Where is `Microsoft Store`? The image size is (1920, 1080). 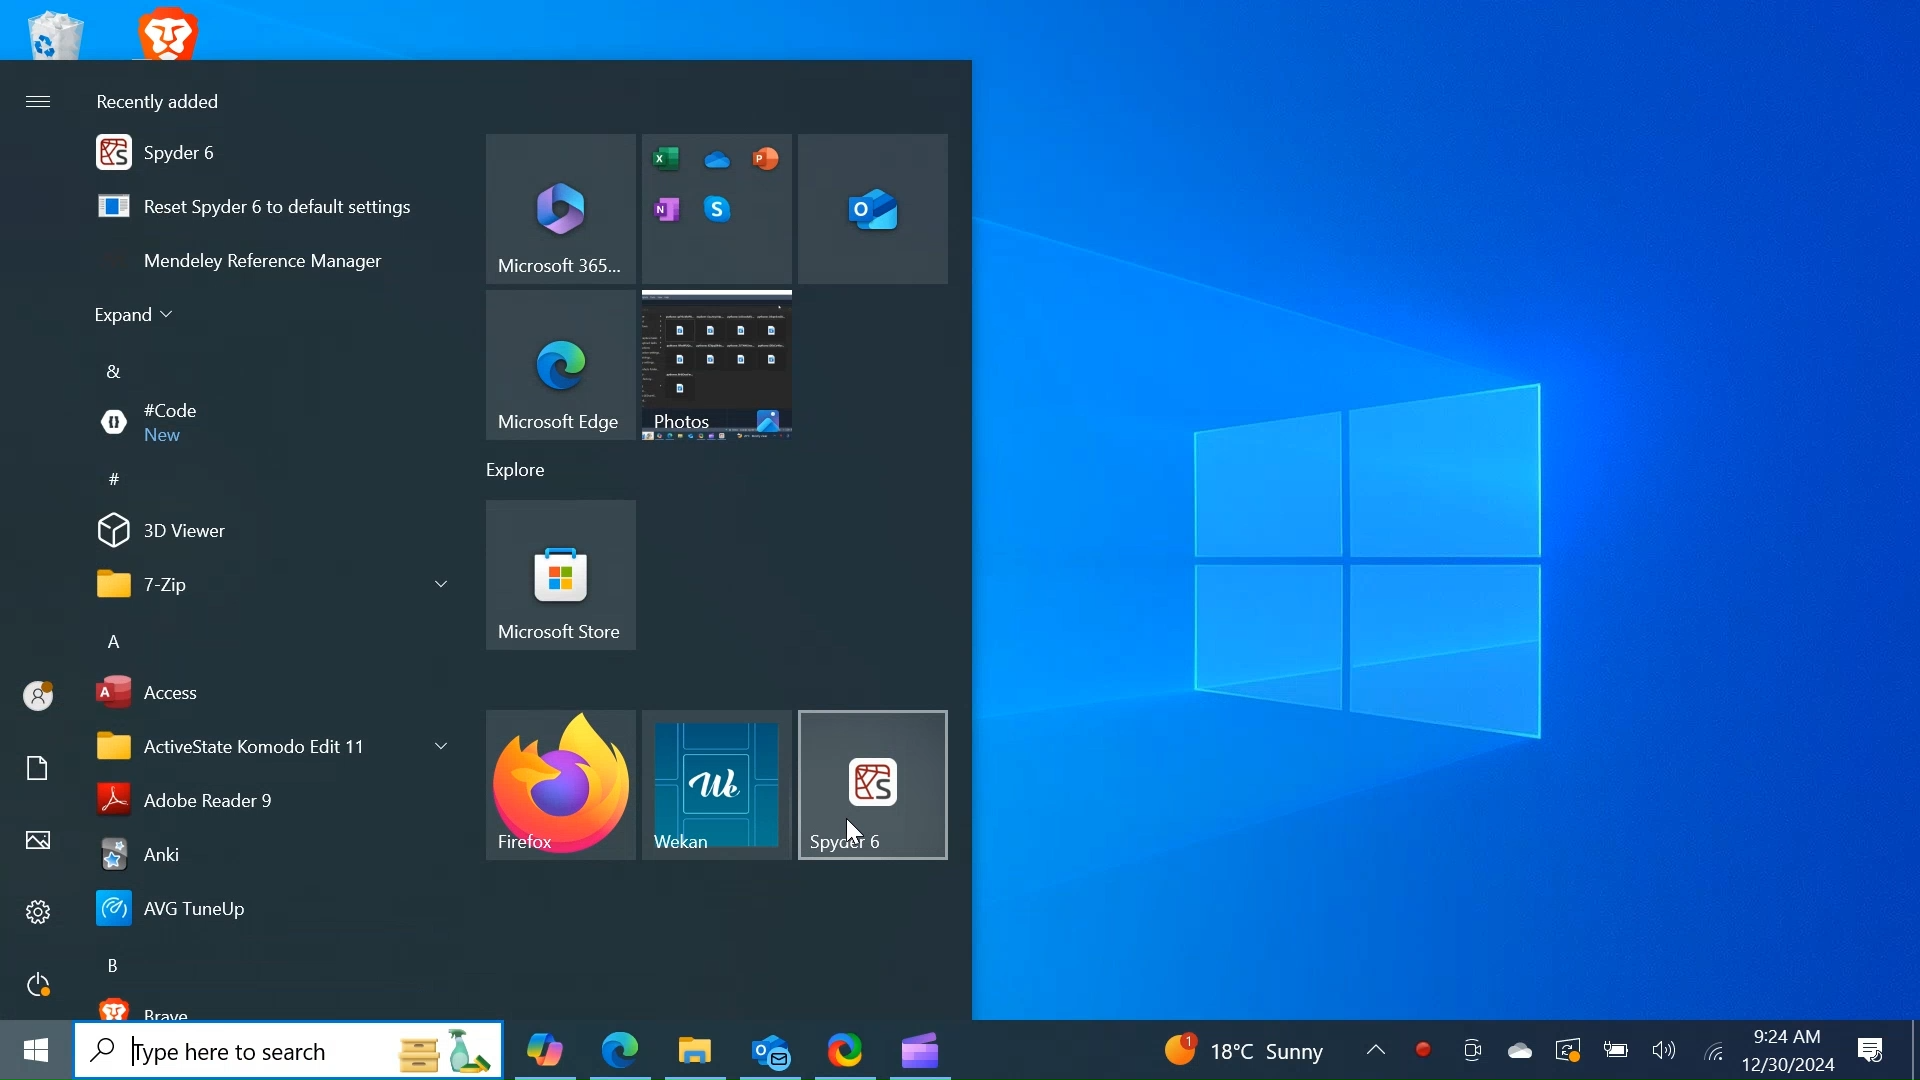 Microsoft Store is located at coordinates (562, 576).